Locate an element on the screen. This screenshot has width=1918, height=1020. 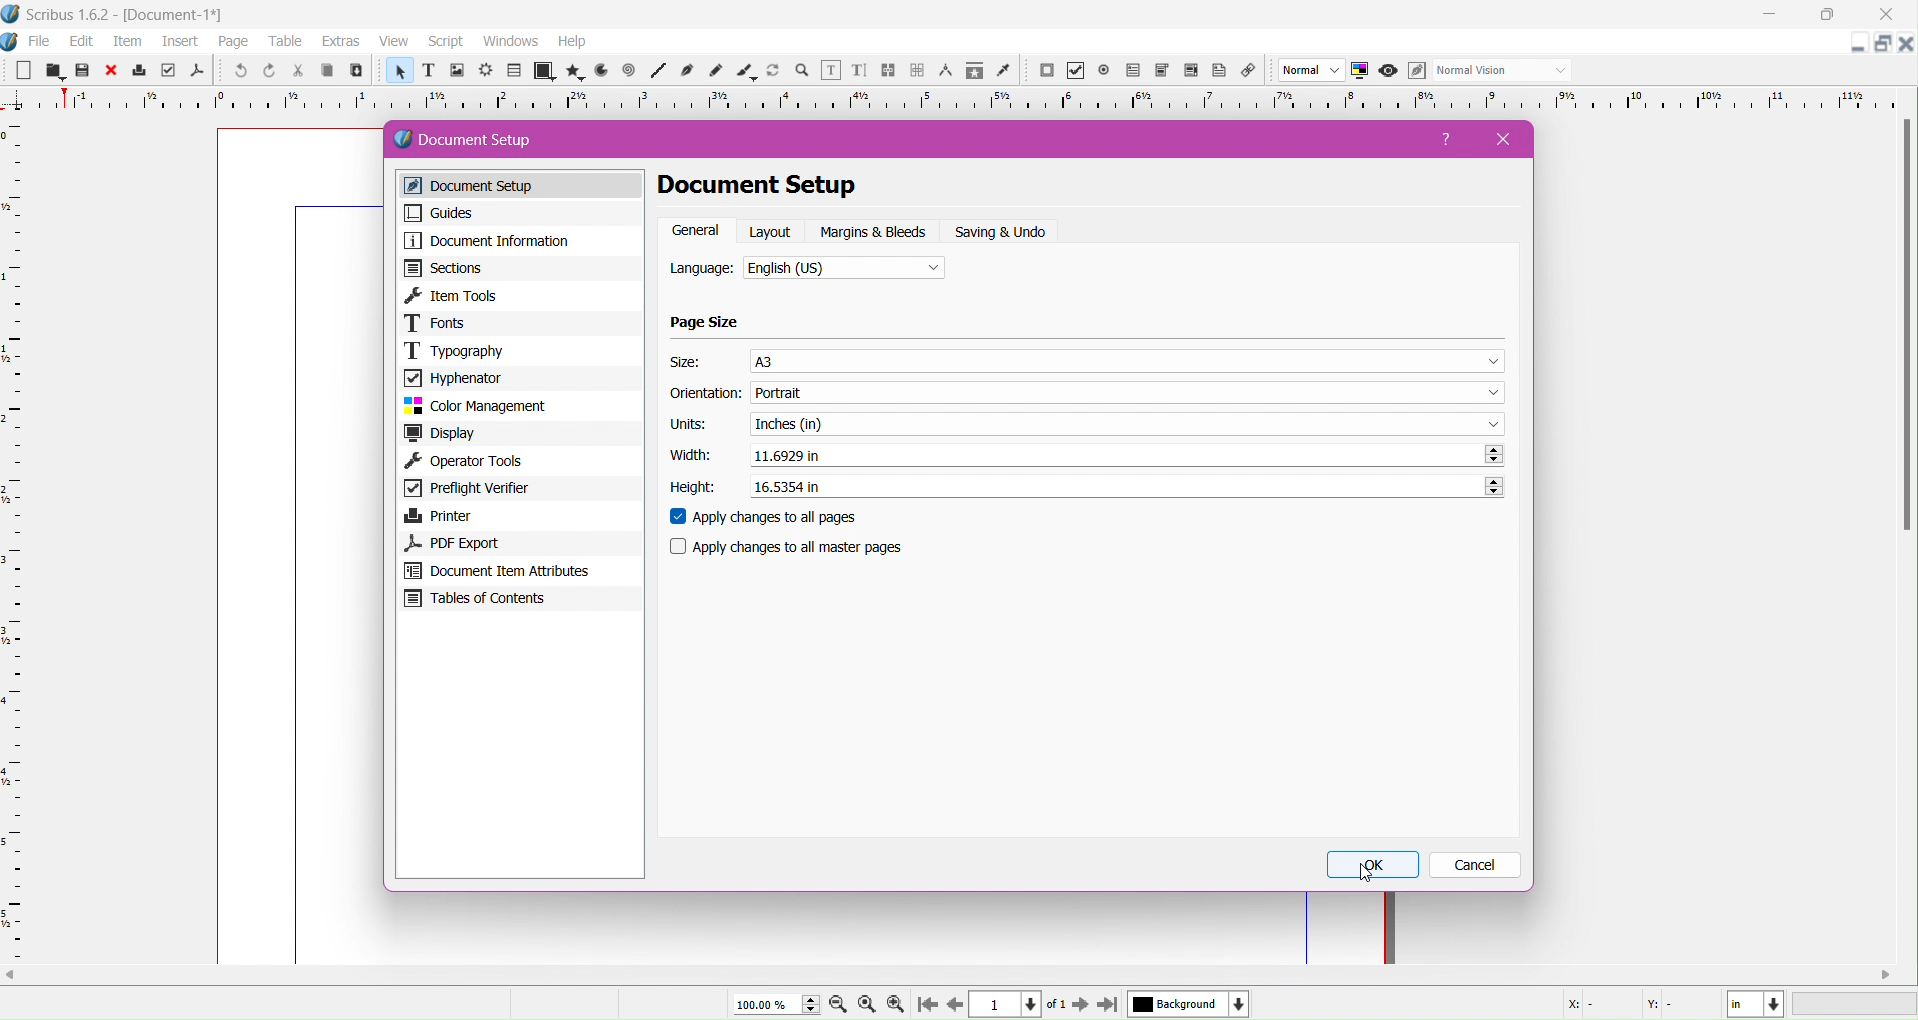
Layout is located at coordinates (772, 231).